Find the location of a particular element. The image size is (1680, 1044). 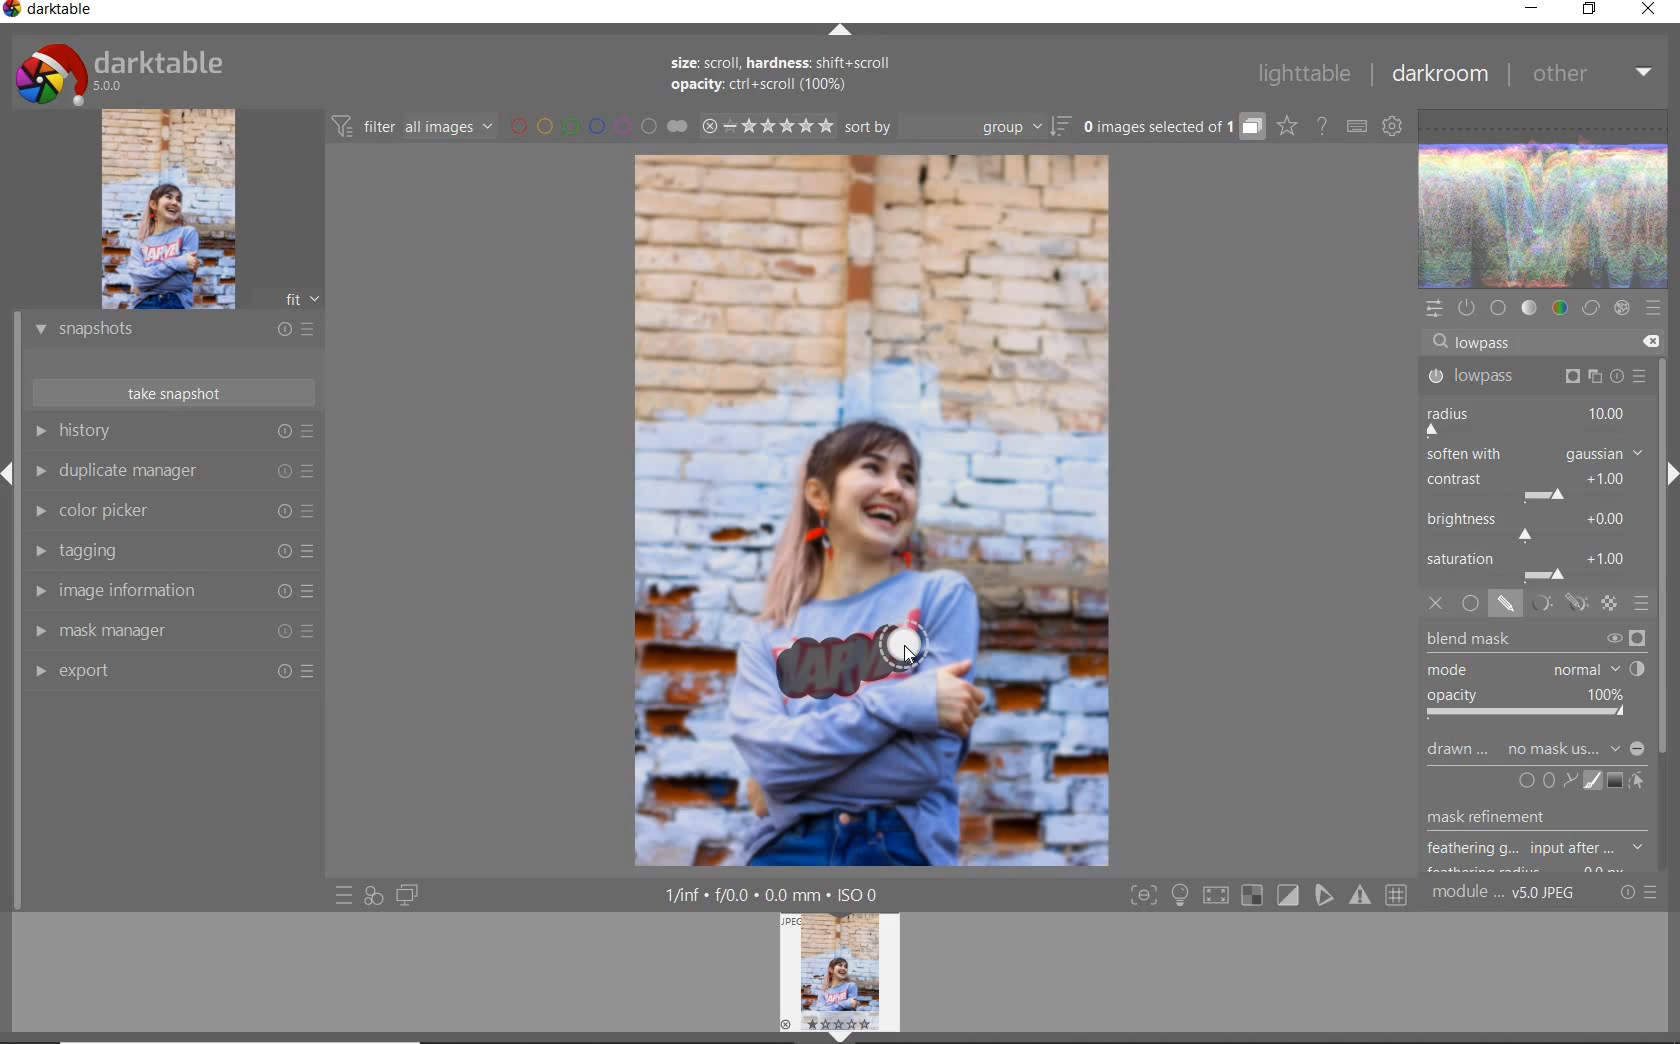

correct is located at coordinates (1590, 309).